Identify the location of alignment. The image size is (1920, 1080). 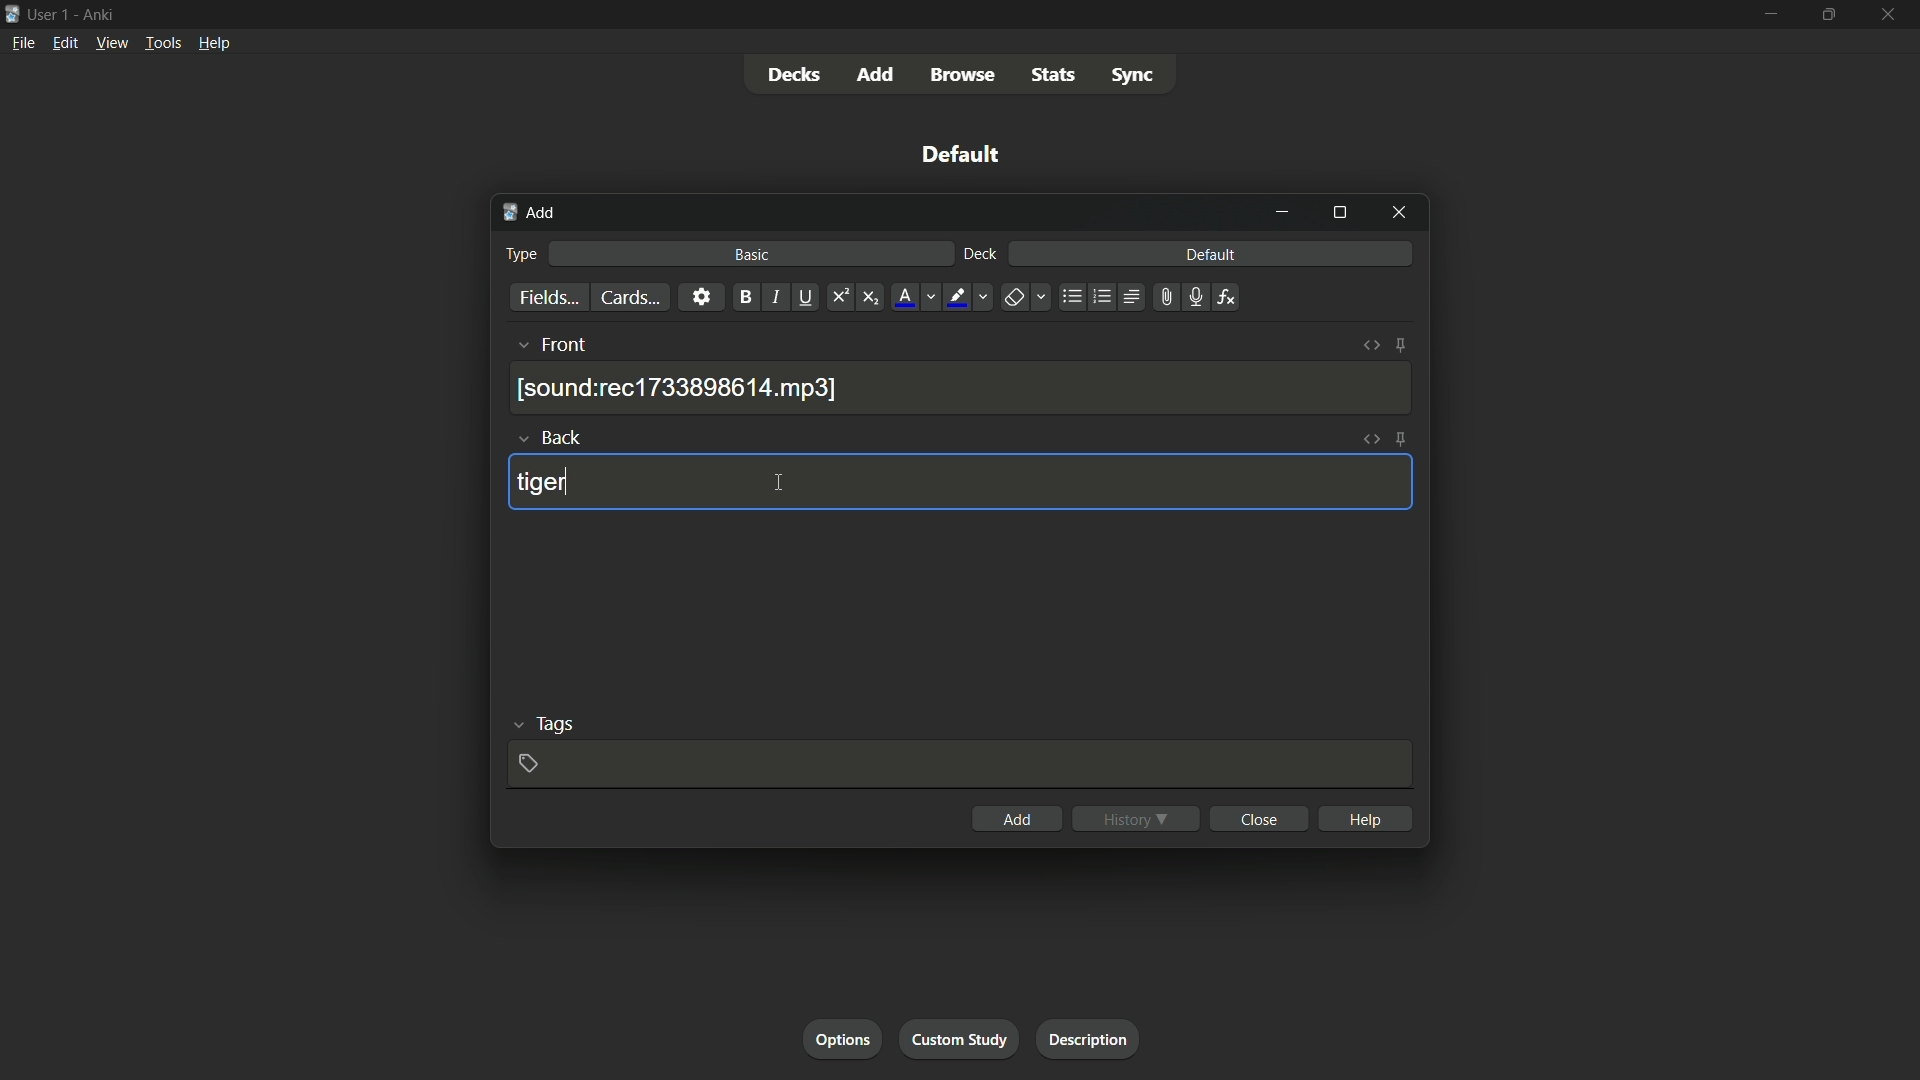
(1131, 299).